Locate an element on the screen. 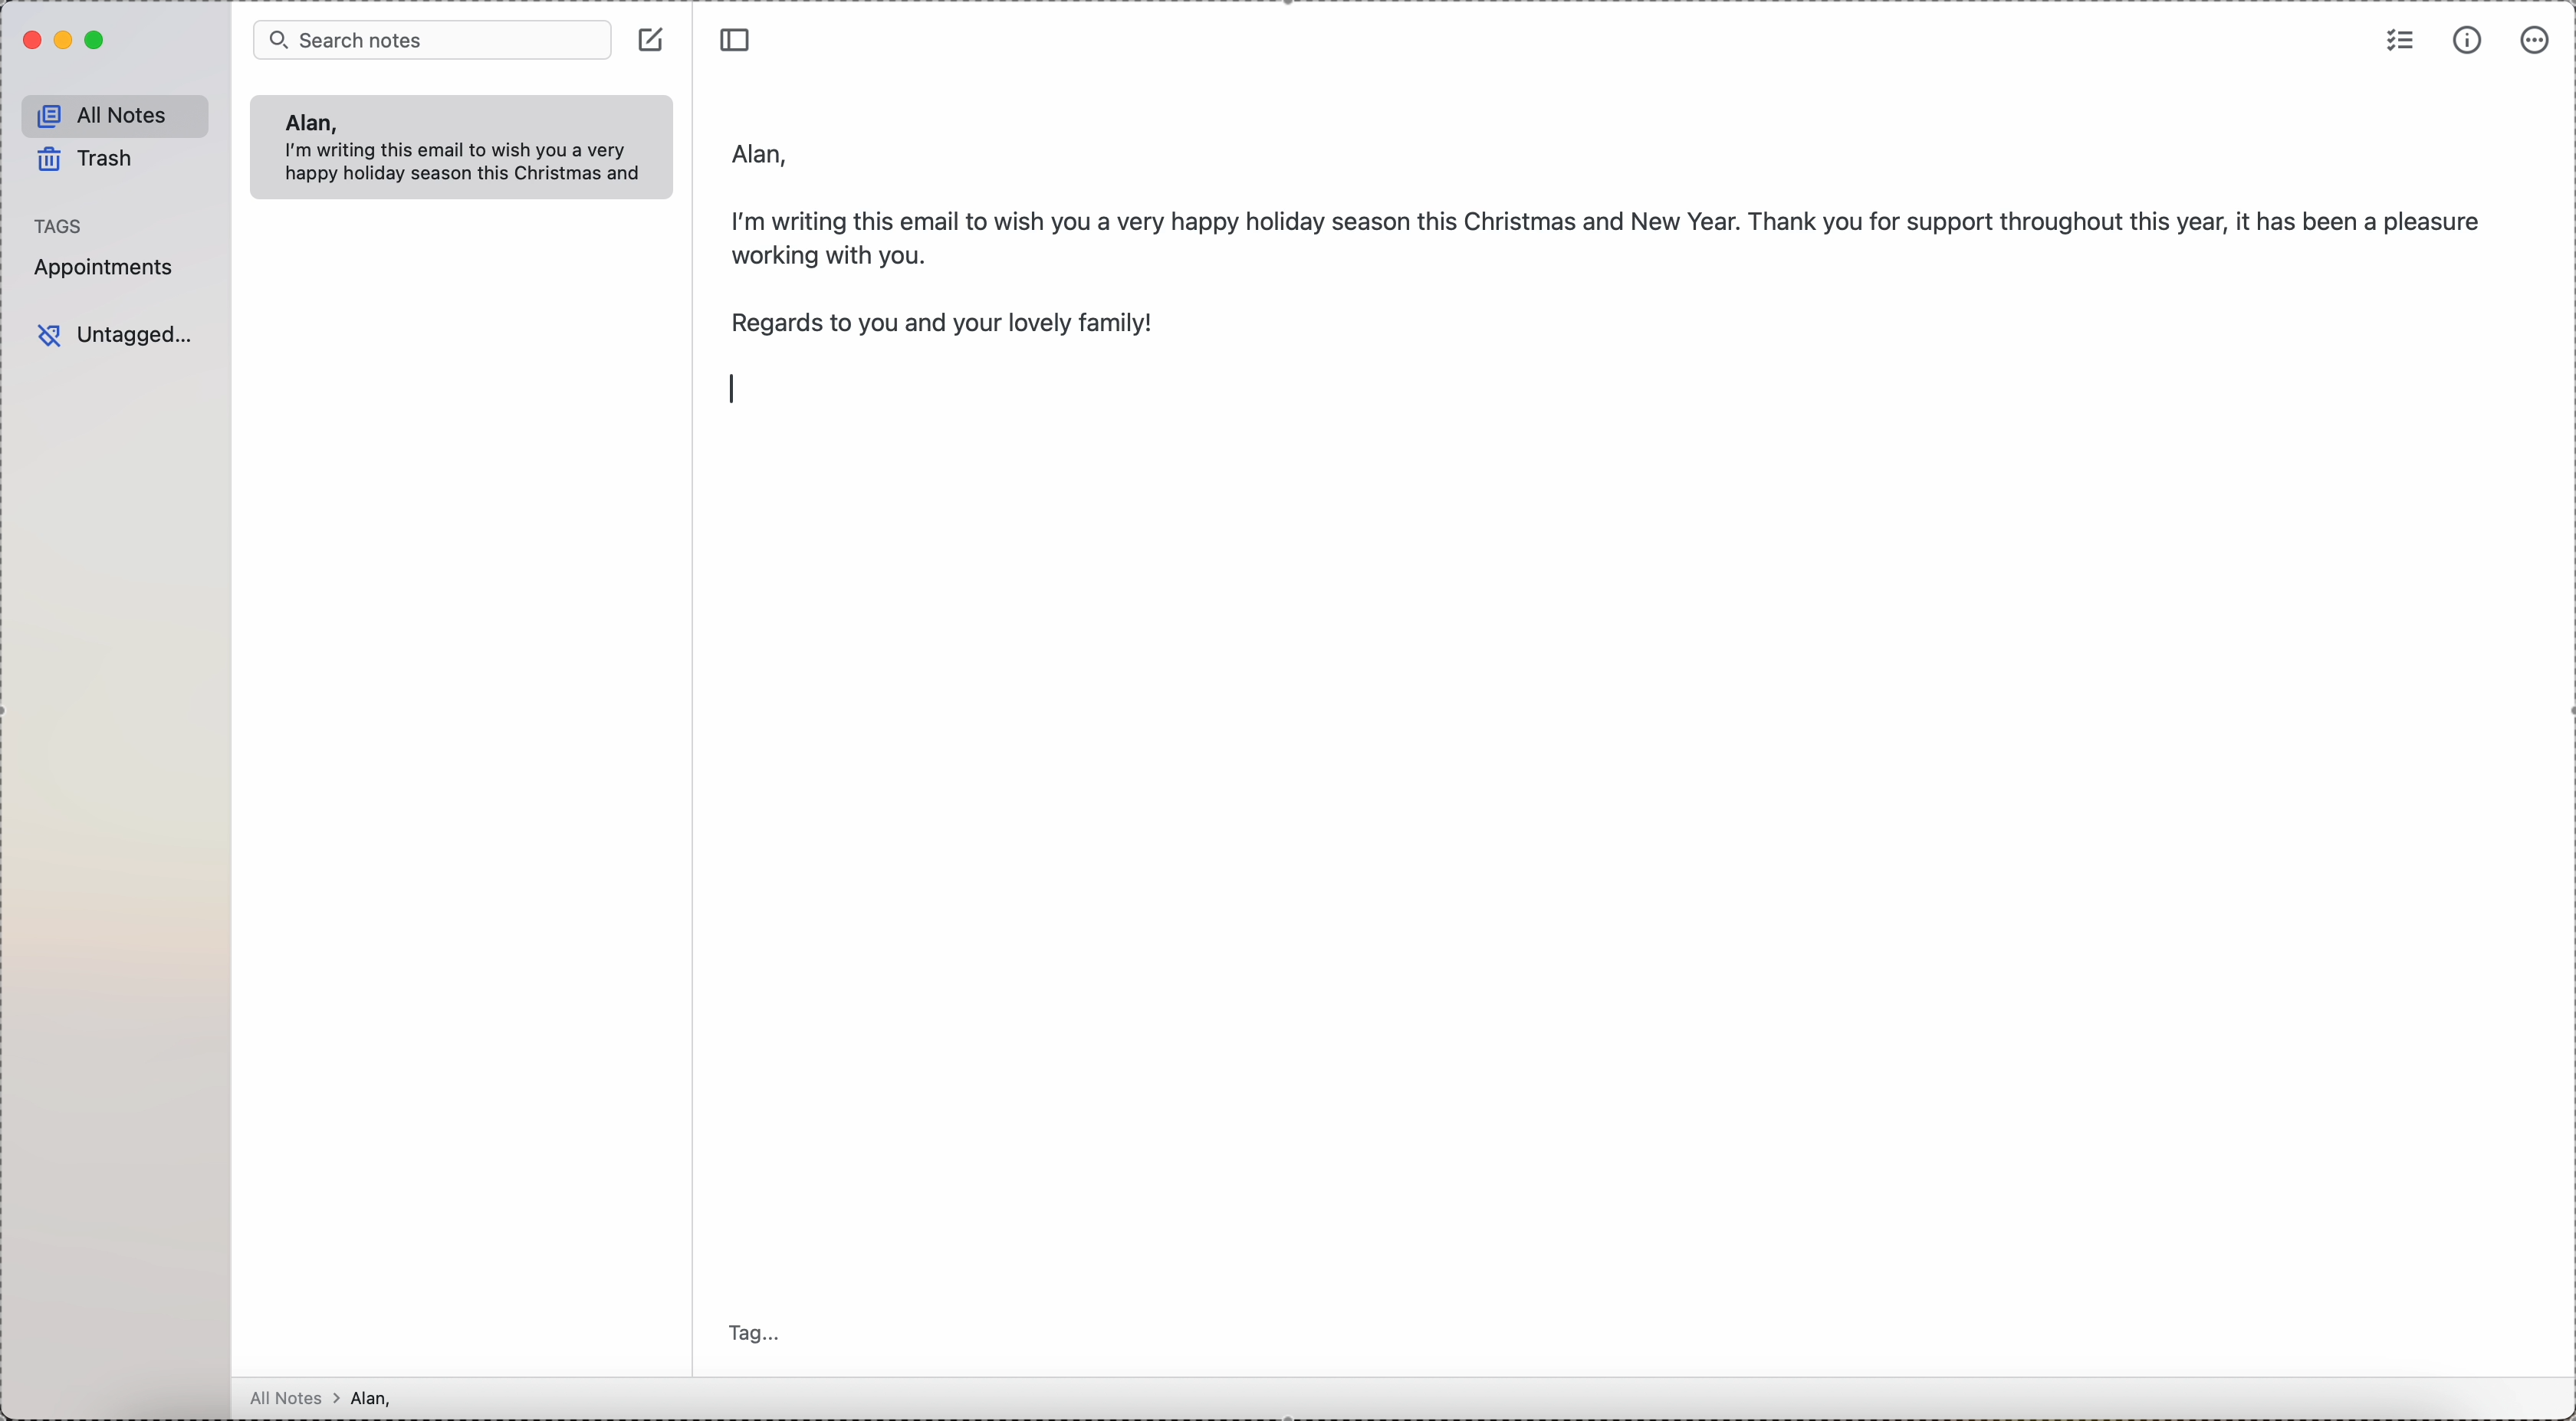  trash is located at coordinates (89, 163).